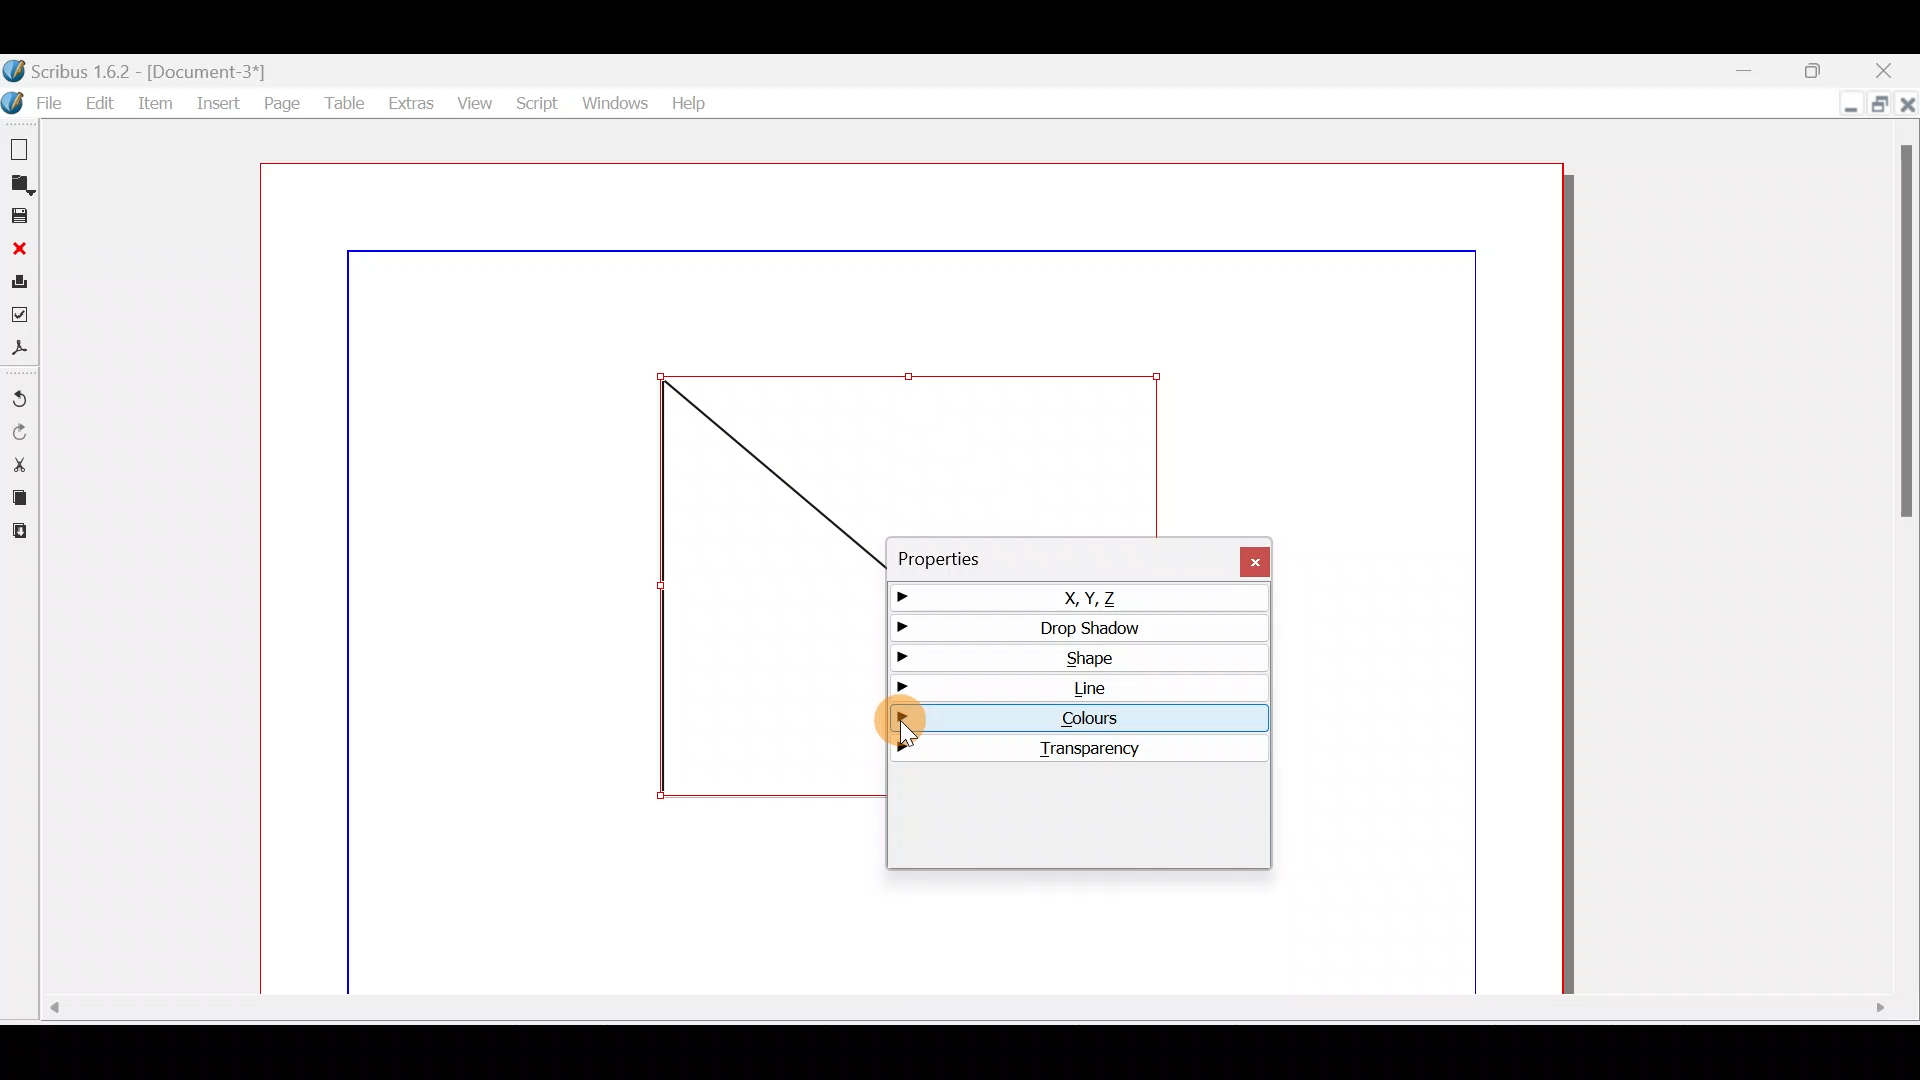  What do you see at coordinates (472, 99) in the screenshot?
I see `View` at bounding box center [472, 99].